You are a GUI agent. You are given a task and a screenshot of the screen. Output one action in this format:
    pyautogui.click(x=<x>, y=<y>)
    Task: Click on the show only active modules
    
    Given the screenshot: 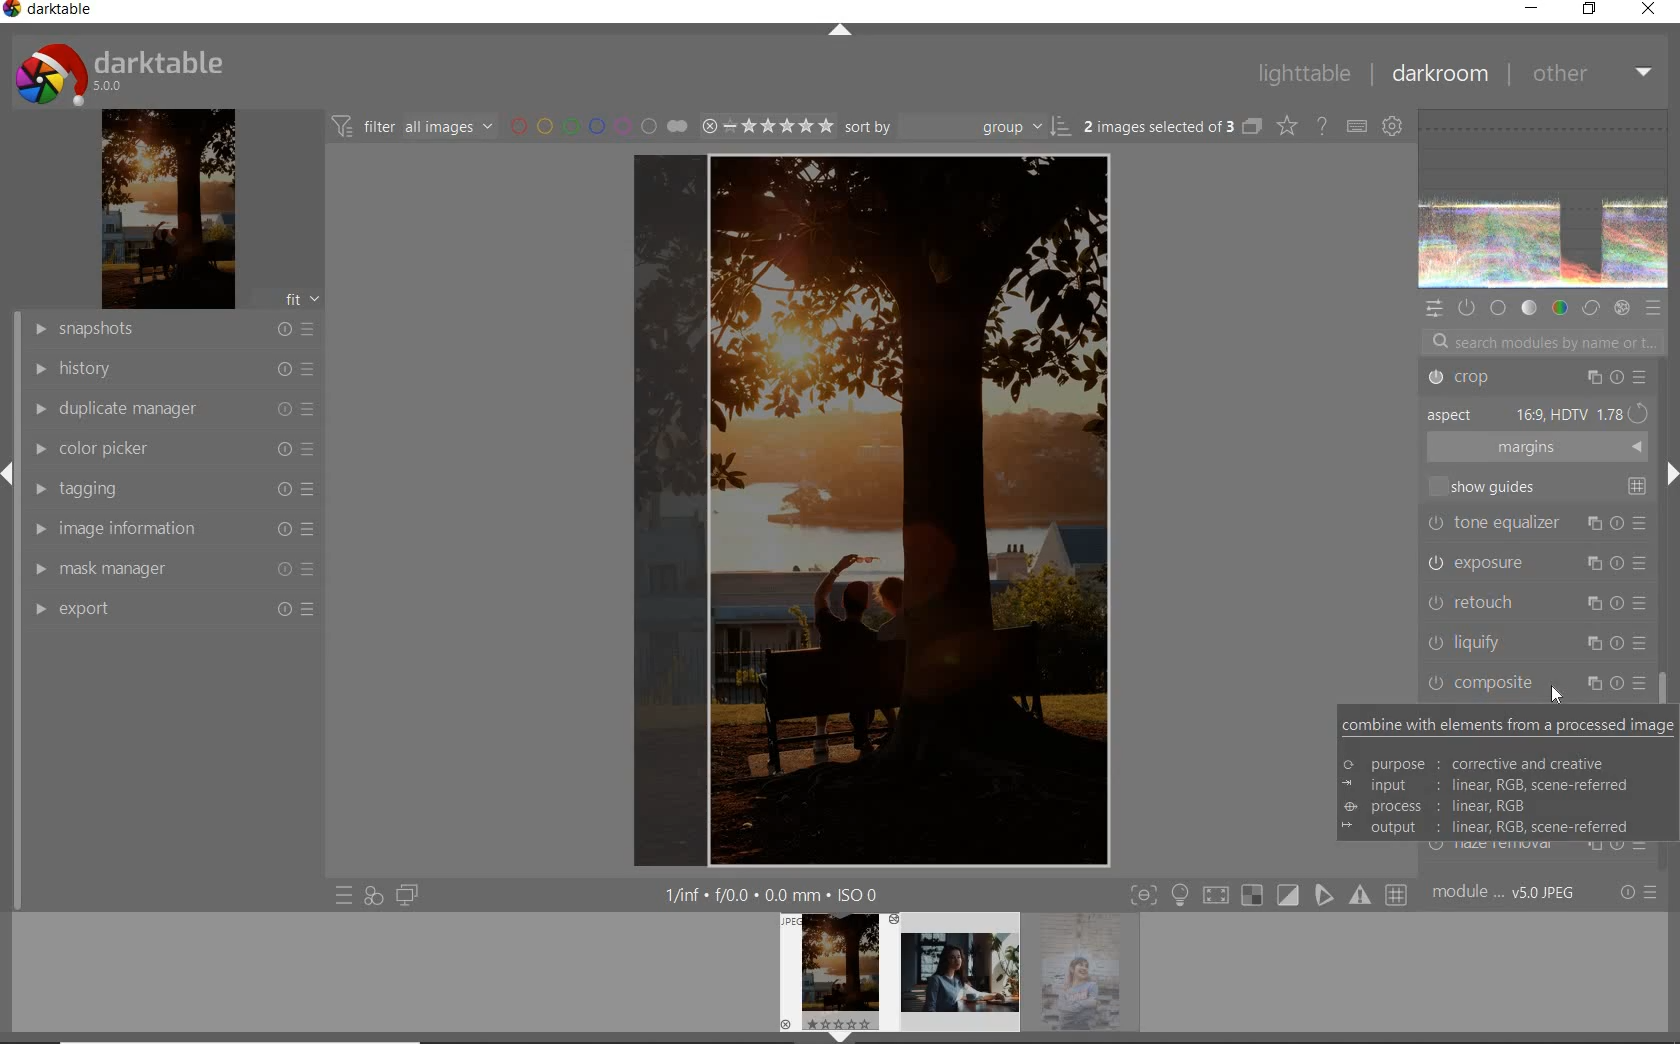 What is the action you would take?
    pyautogui.click(x=1468, y=307)
    